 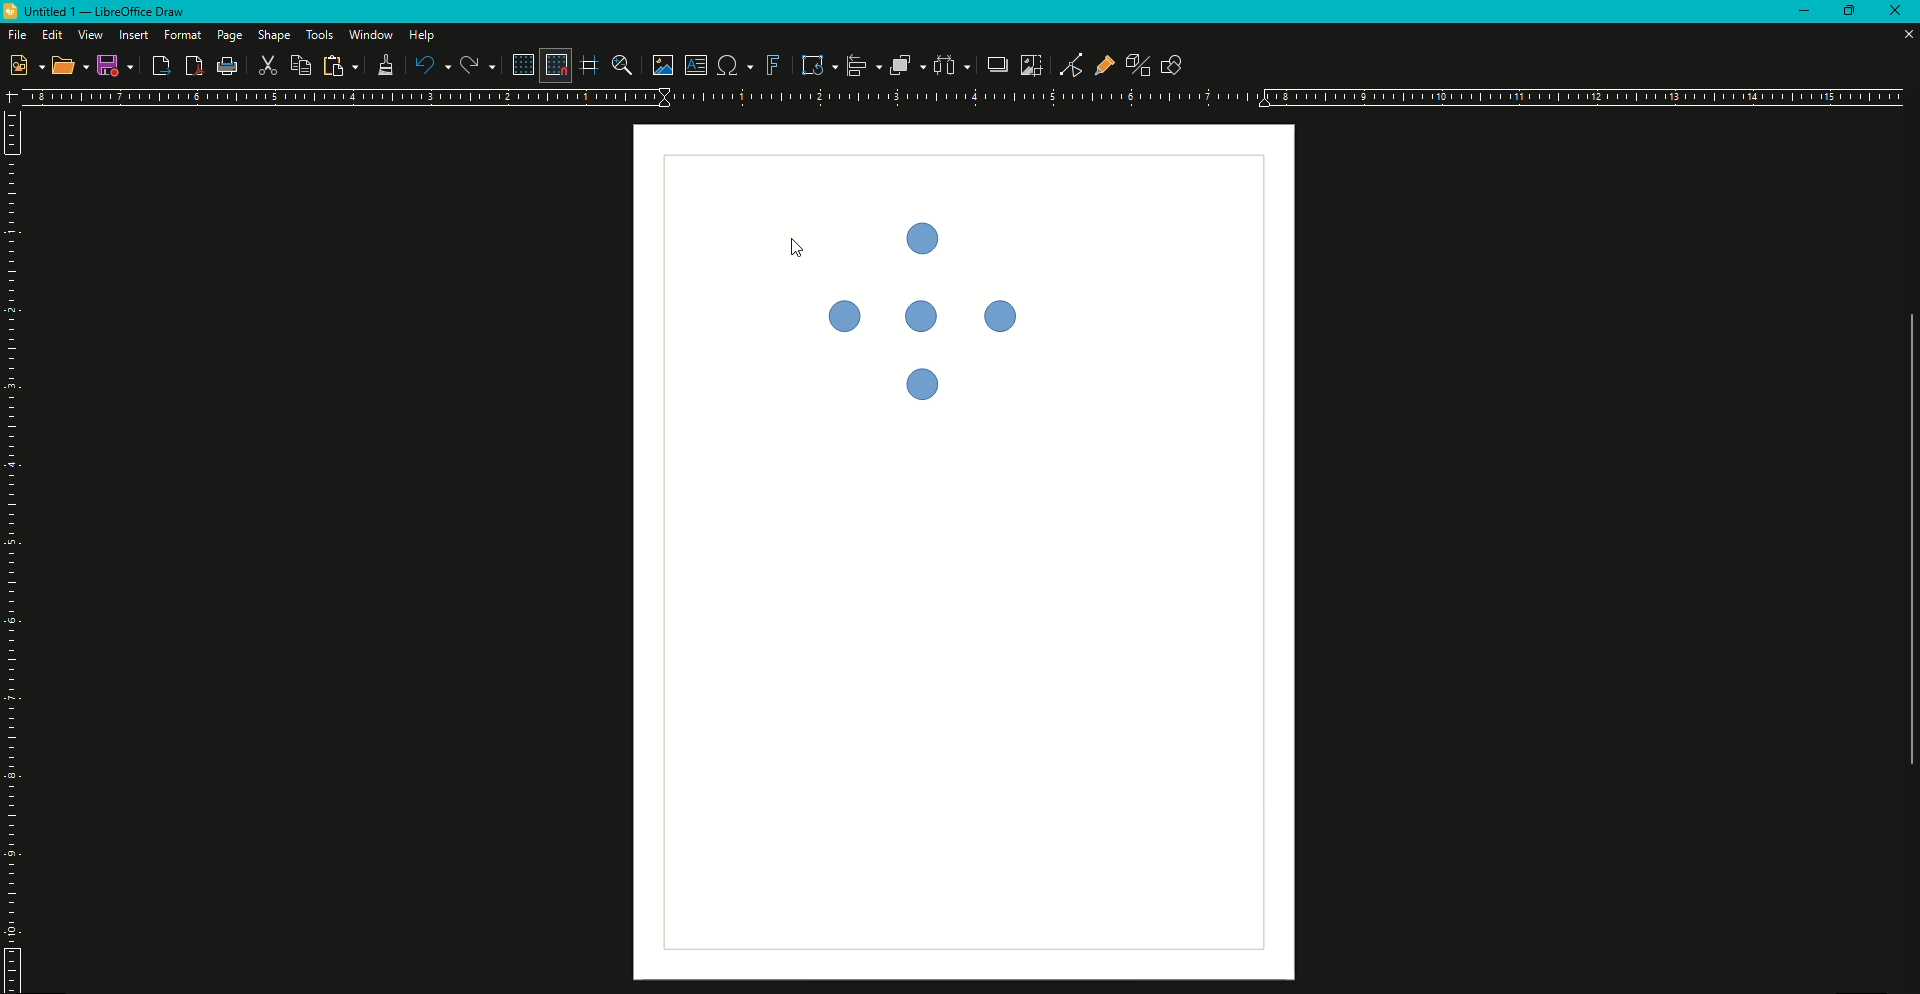 I want to click on Undo, so click(x=430, y=66).